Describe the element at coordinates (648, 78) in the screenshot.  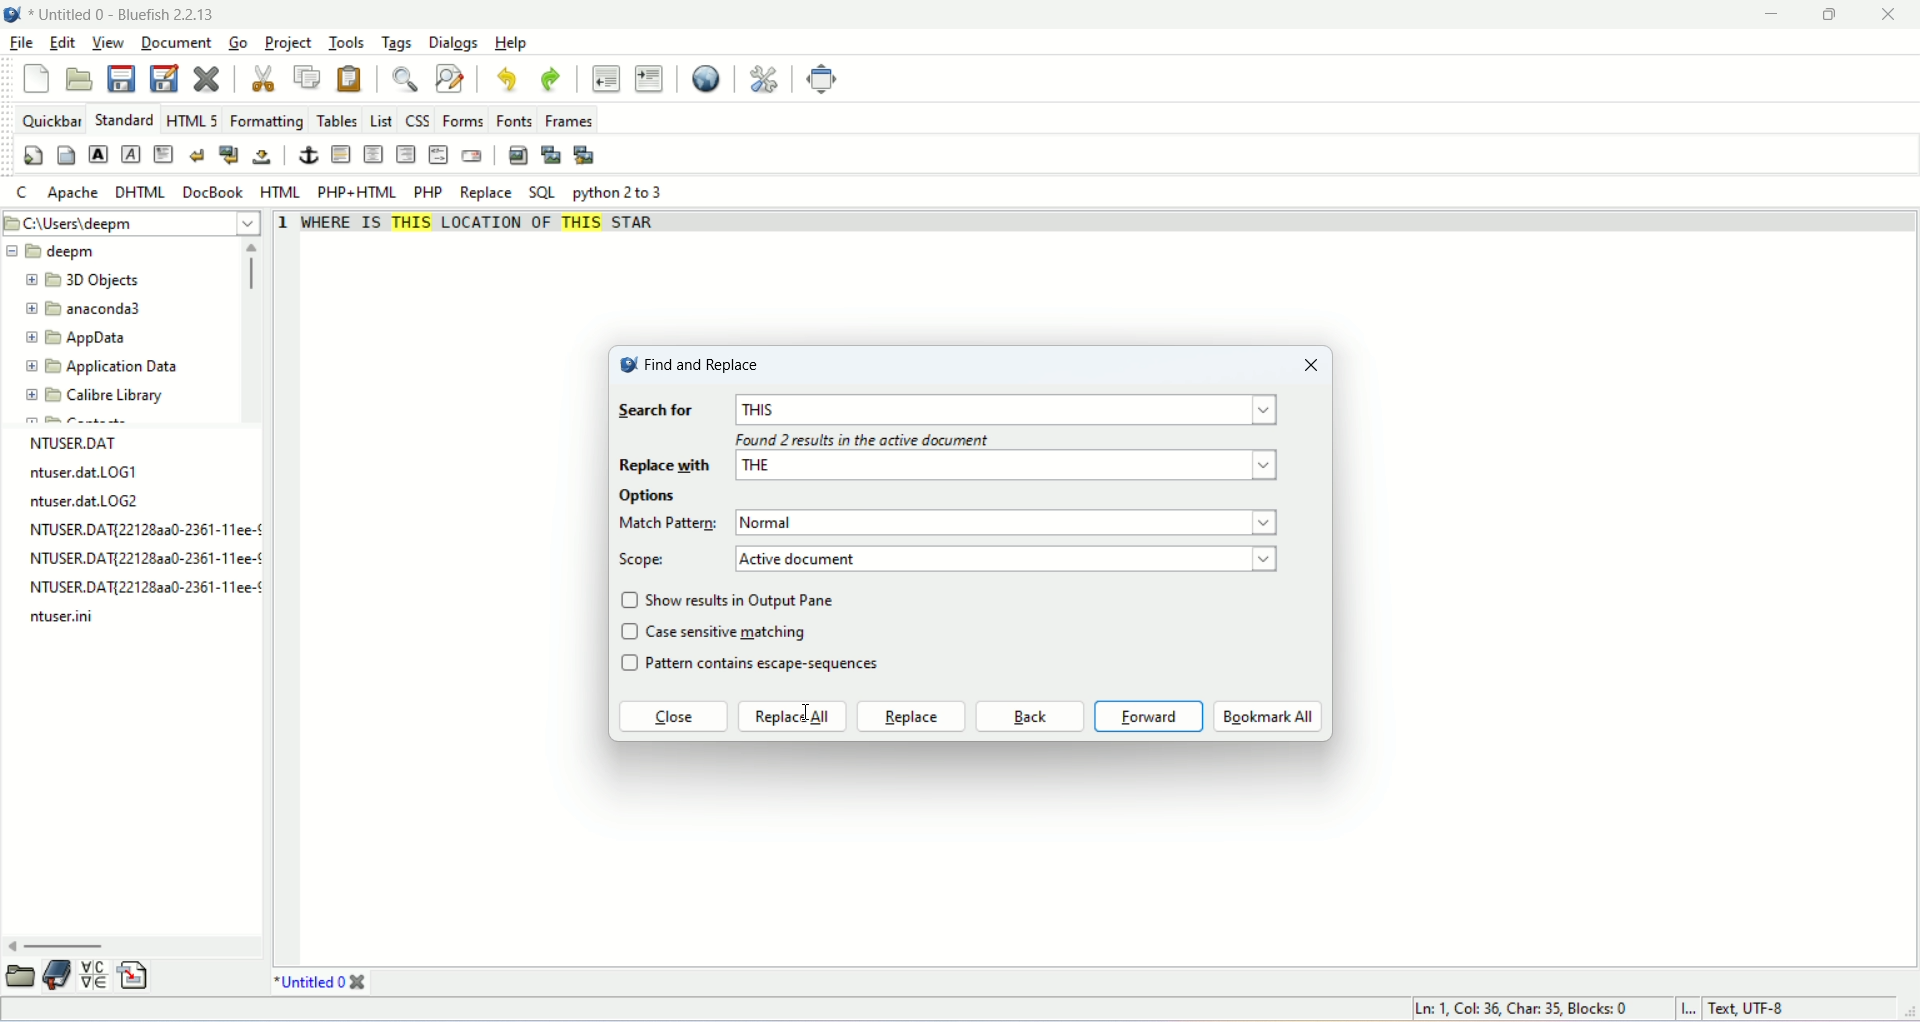
I see `indent` at that location.